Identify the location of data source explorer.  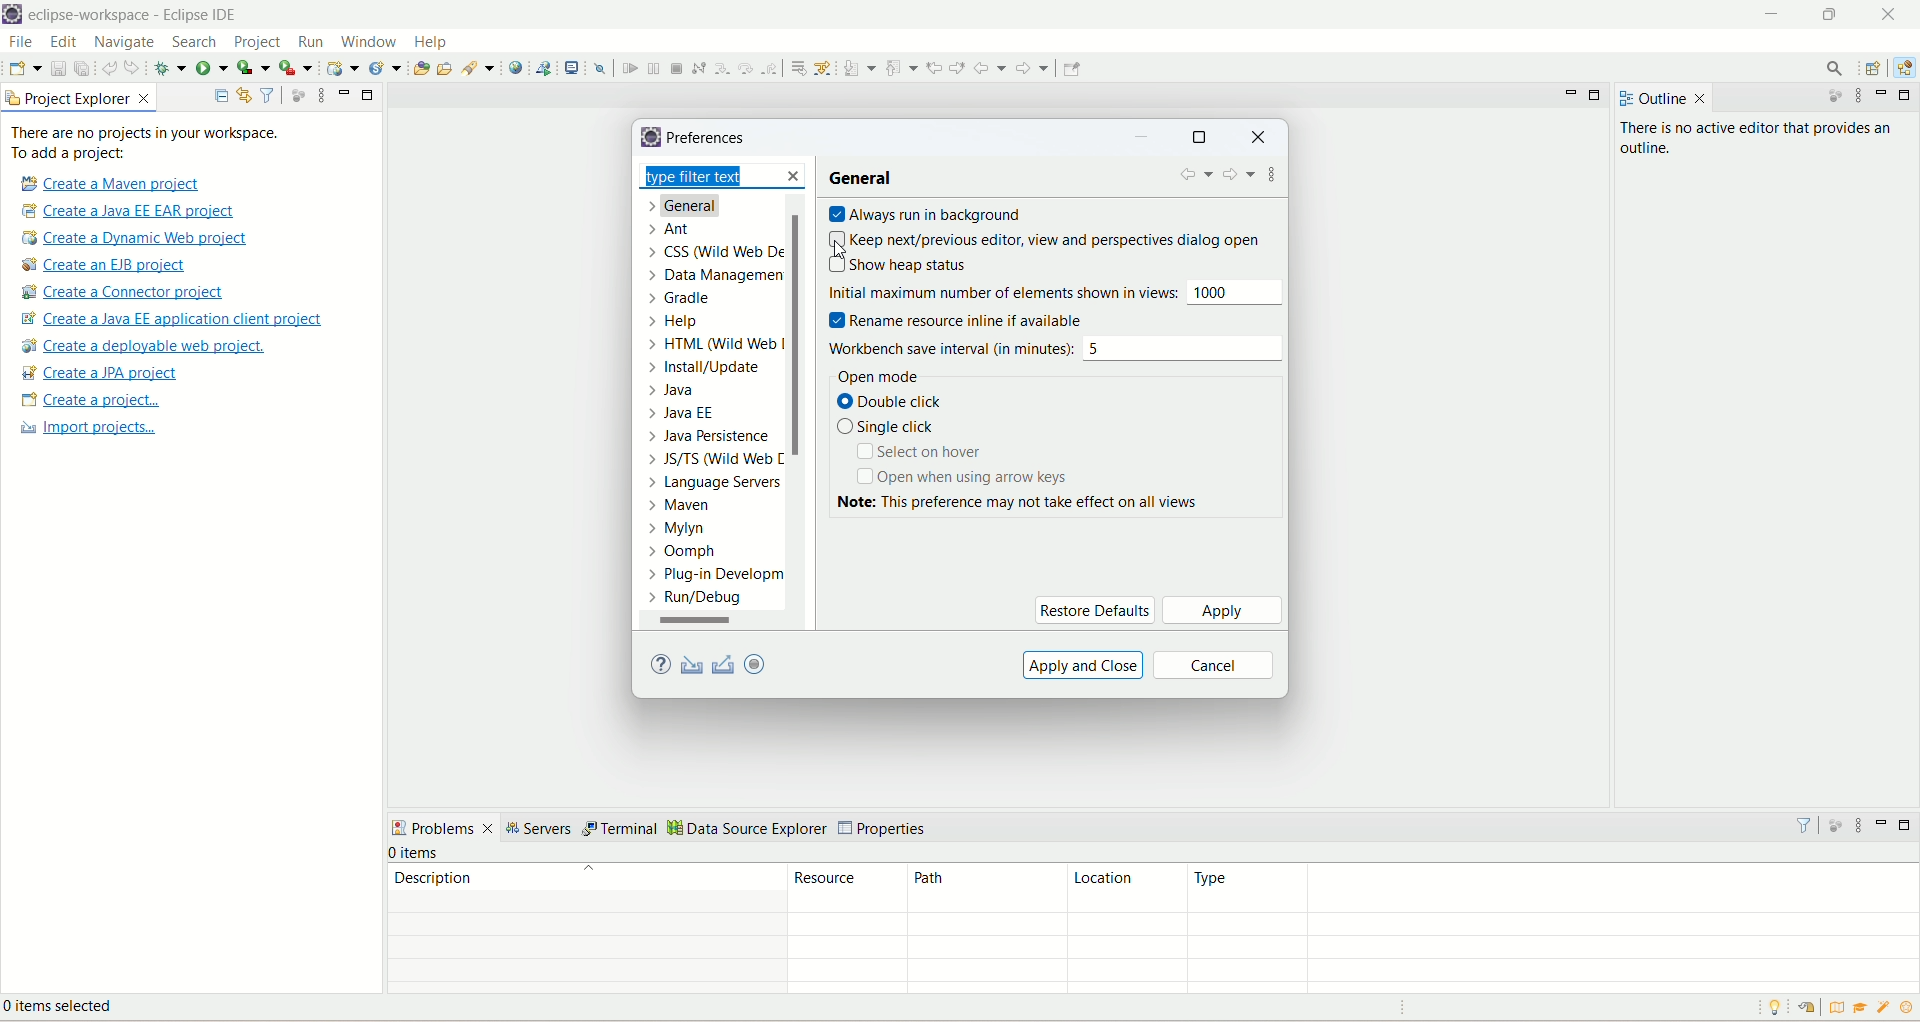
(748, 830).